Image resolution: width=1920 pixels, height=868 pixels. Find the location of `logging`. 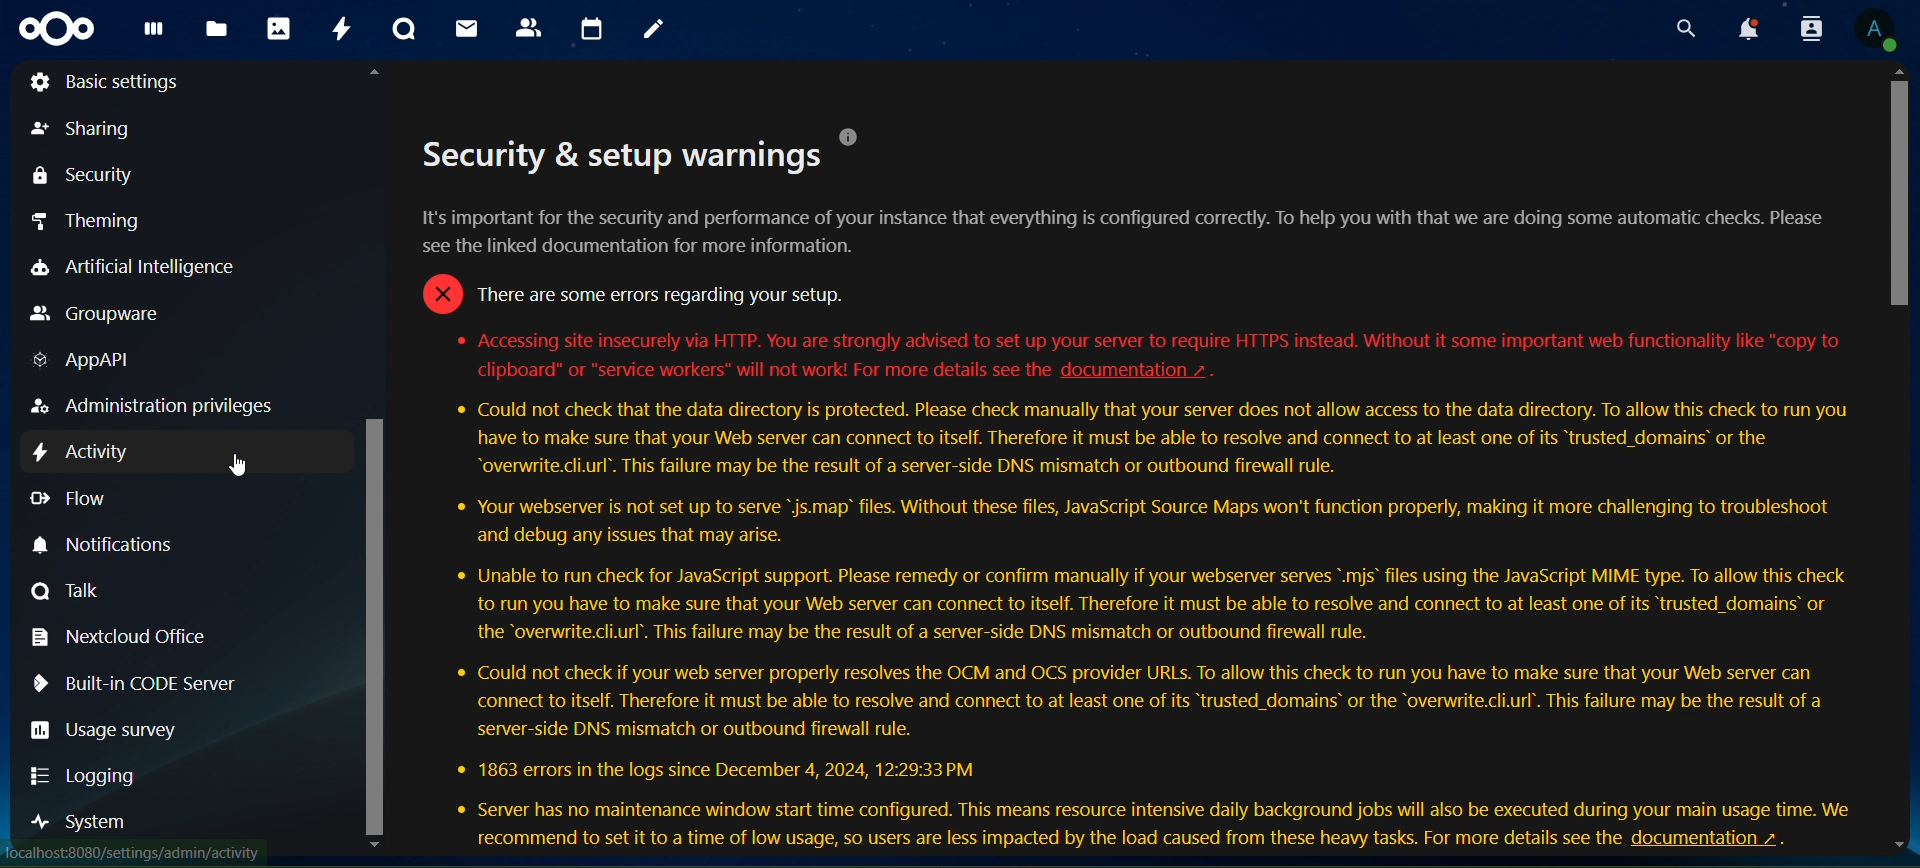

logging is located at coordinates (89, 777).